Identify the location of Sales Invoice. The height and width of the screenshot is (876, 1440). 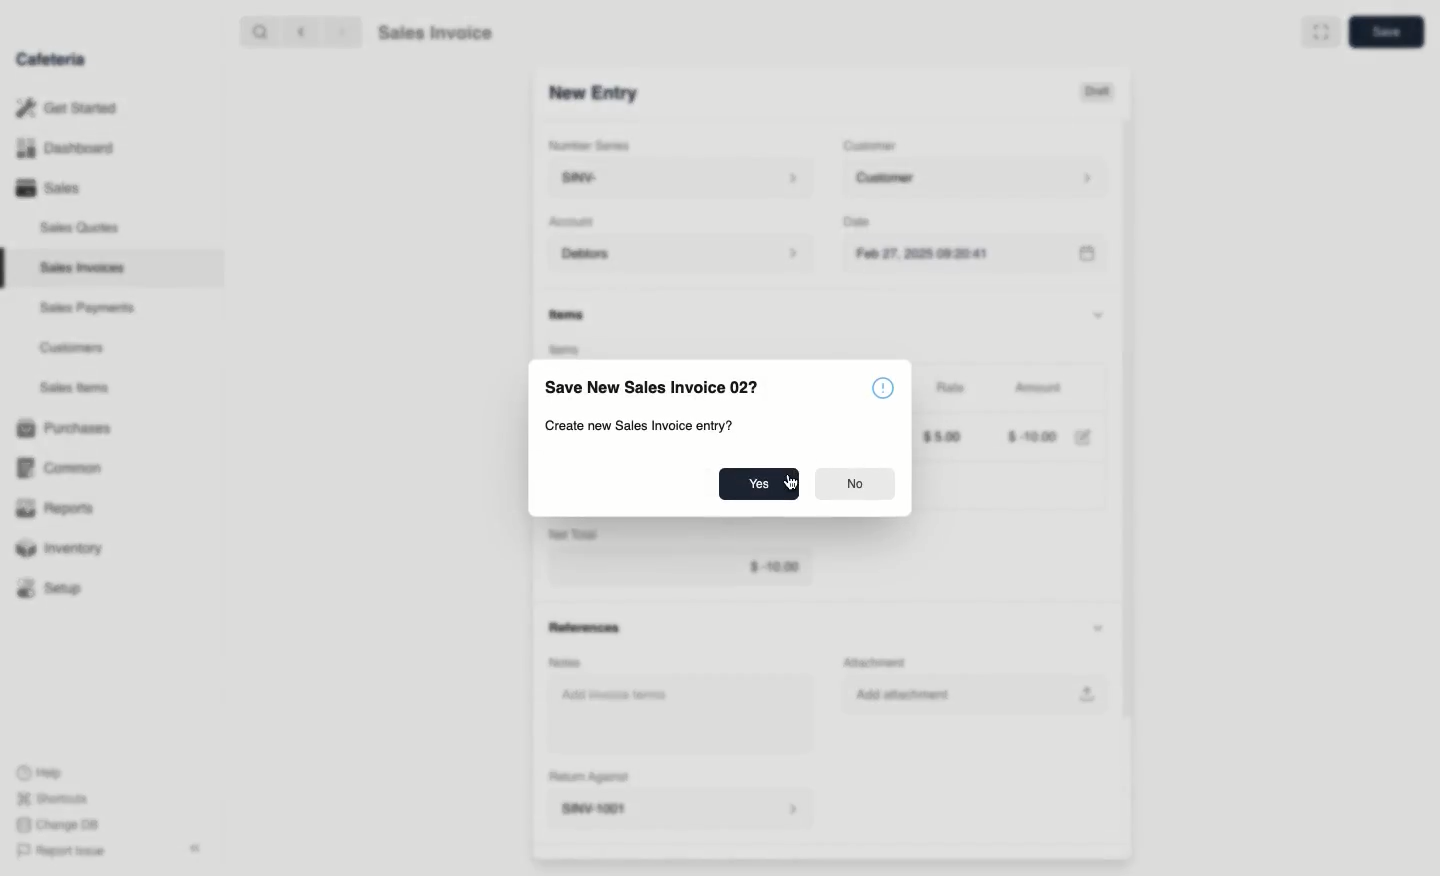
(435, 33).